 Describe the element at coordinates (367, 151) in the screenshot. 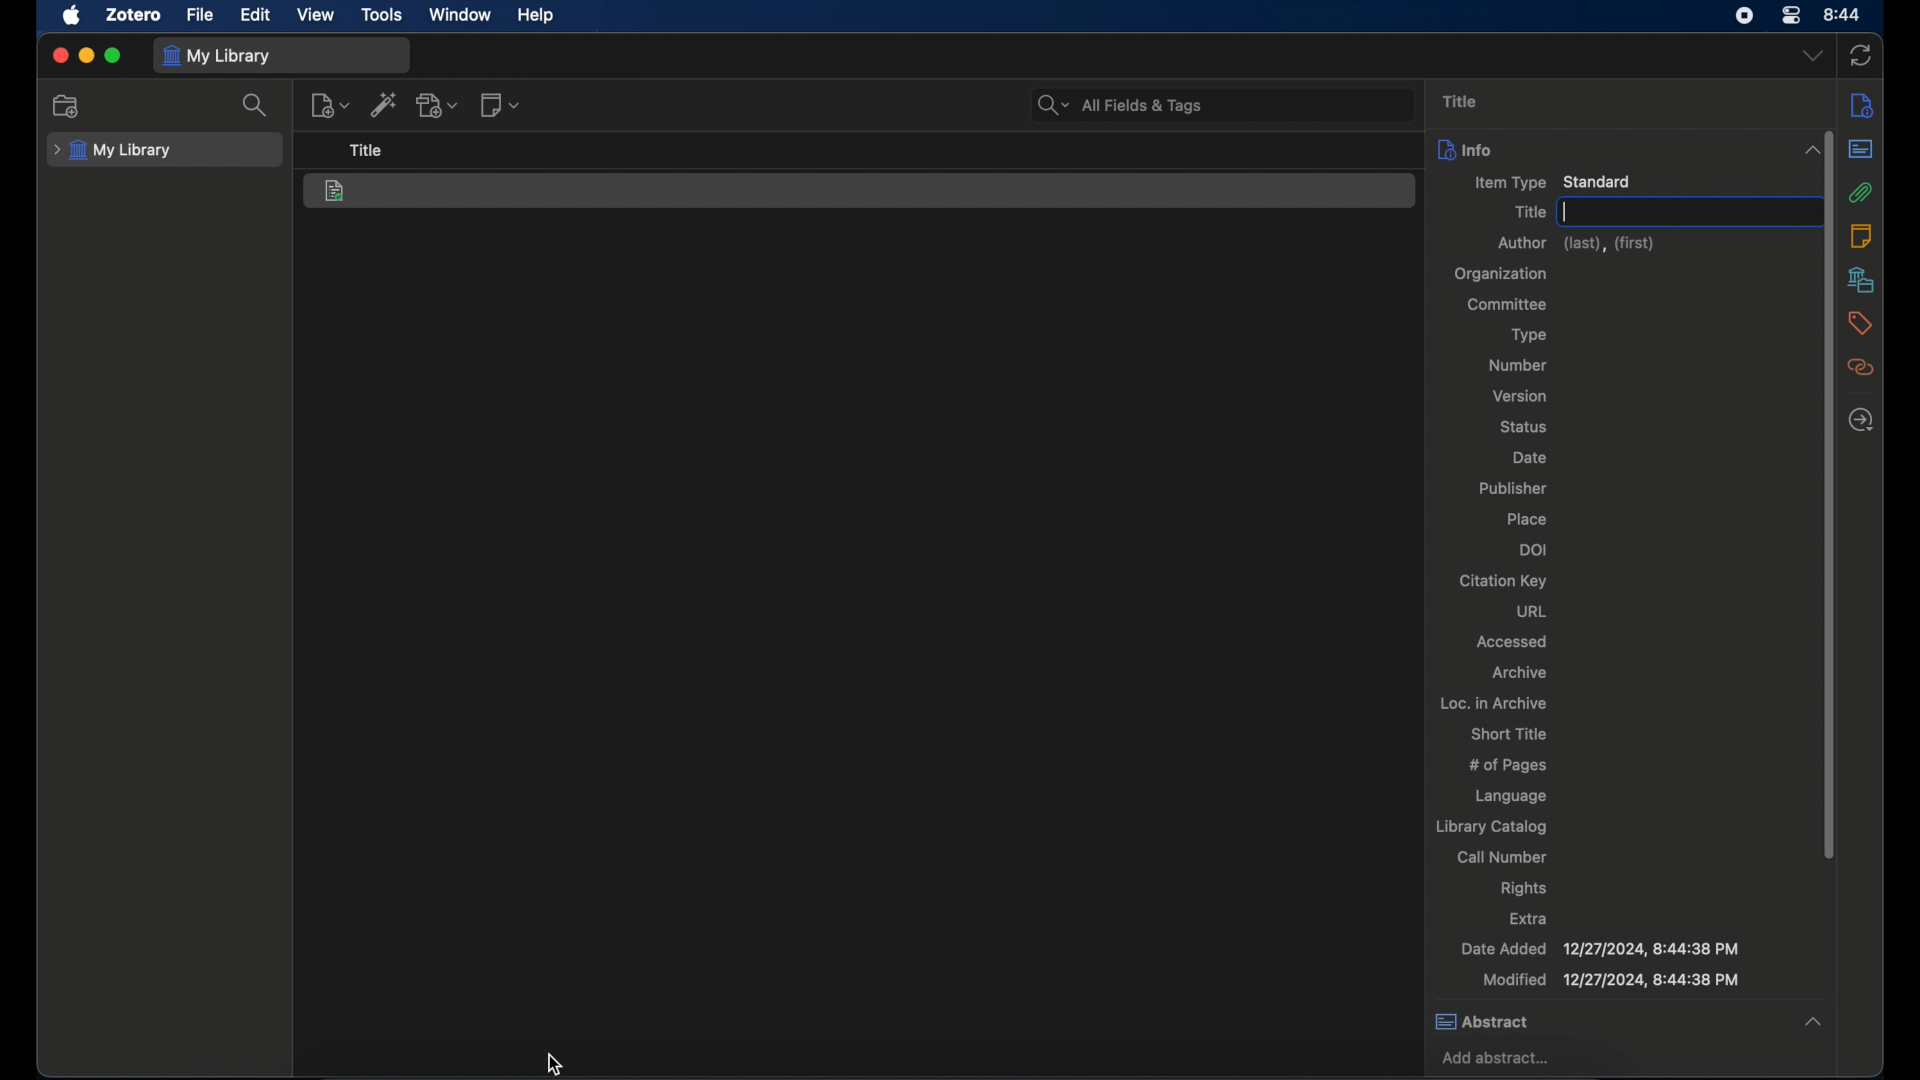

I see `title` at that location.